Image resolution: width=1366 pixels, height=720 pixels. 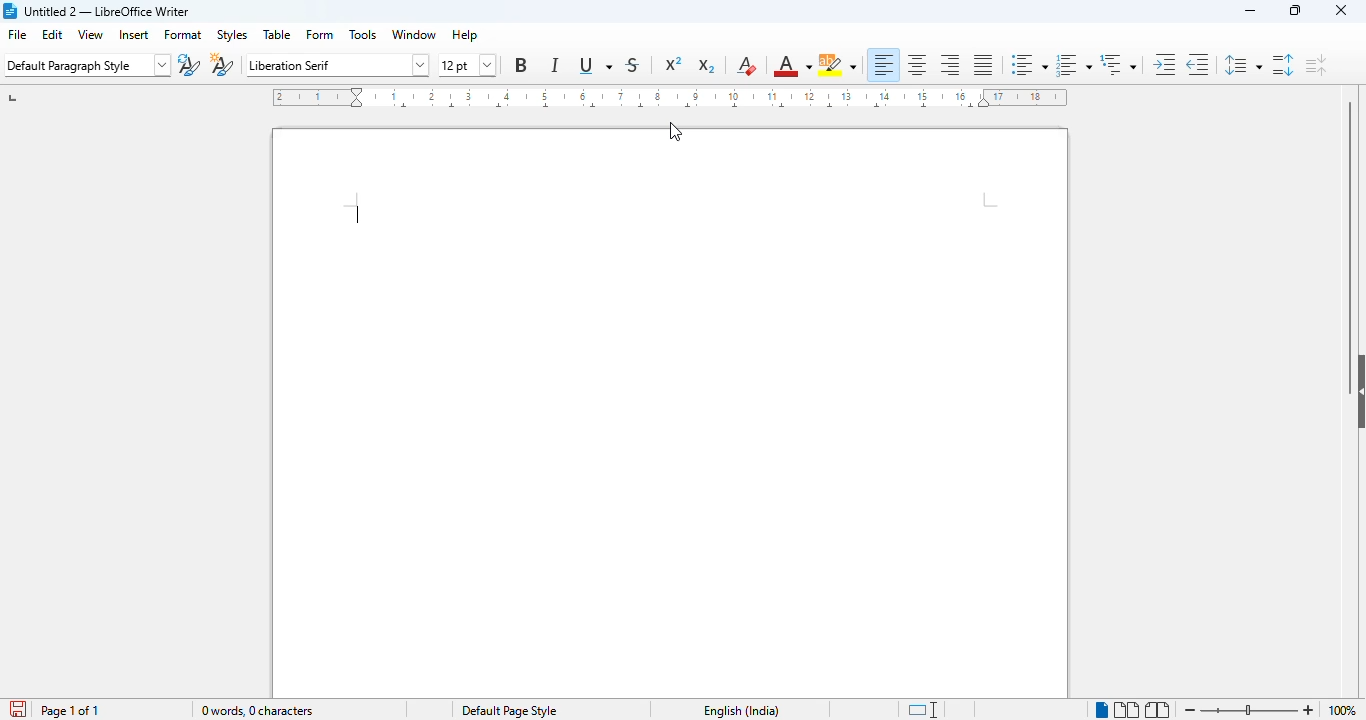 I want to click on form, so click(x=321, y=33).